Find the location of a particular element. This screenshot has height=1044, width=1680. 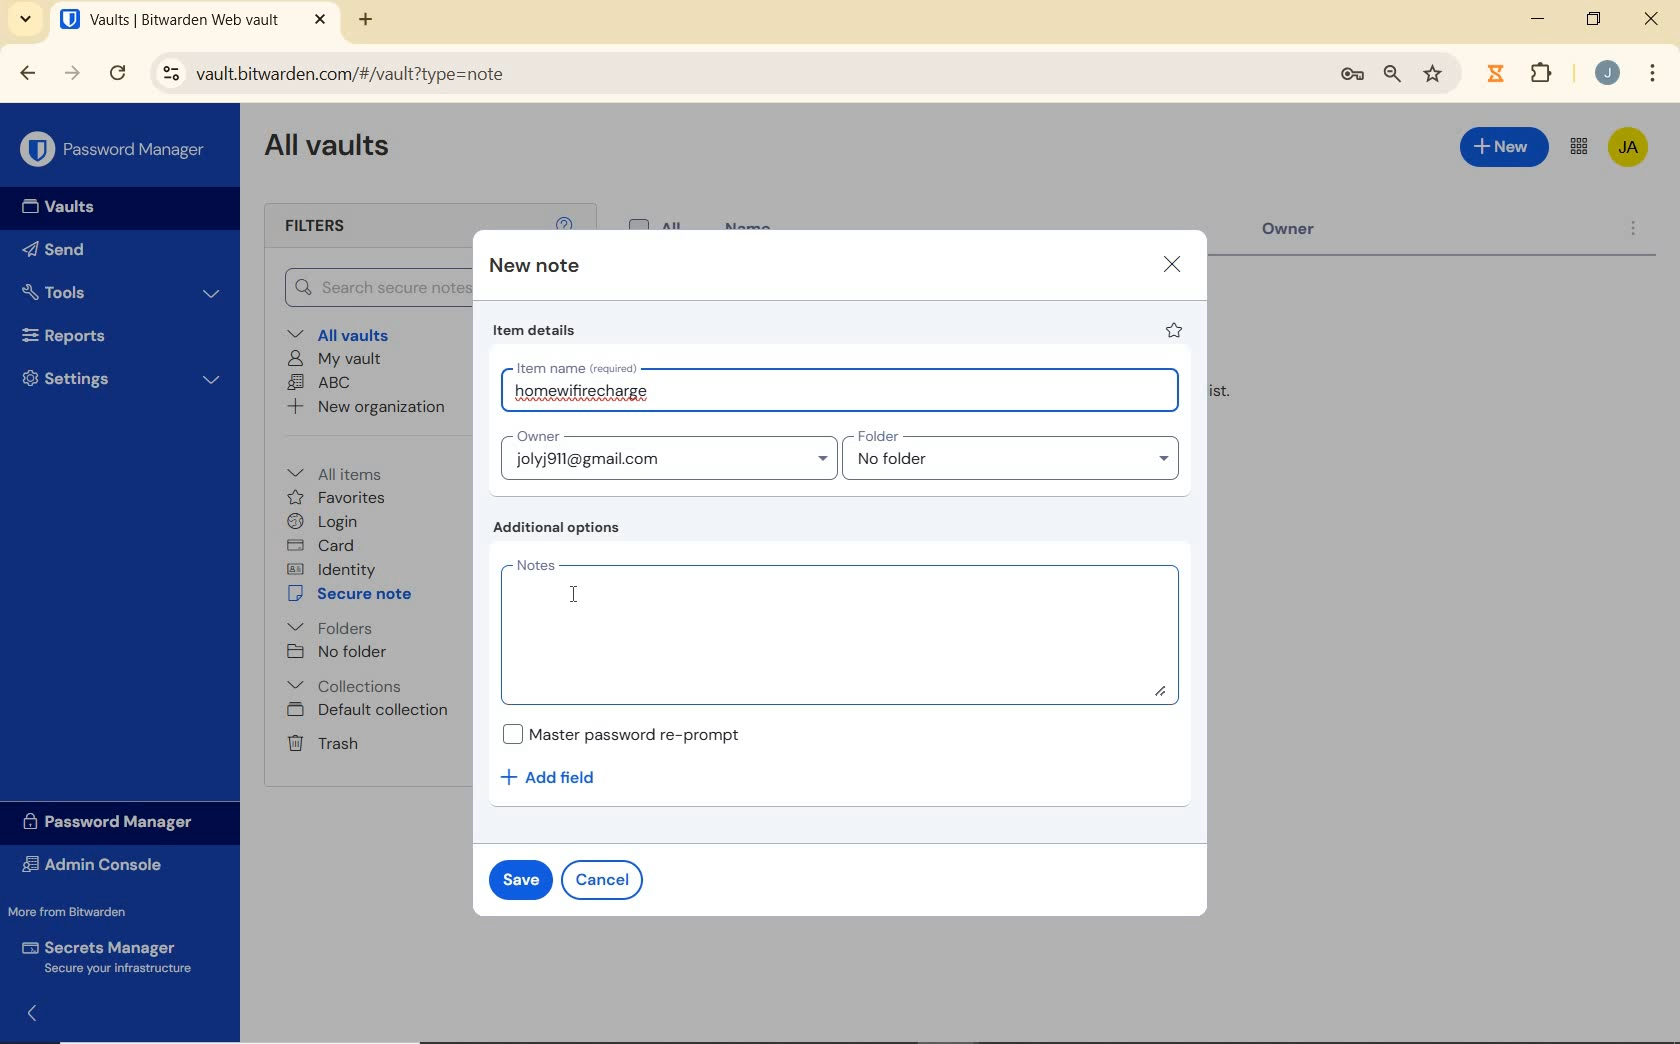

Send is located at coordinates (60, 248).